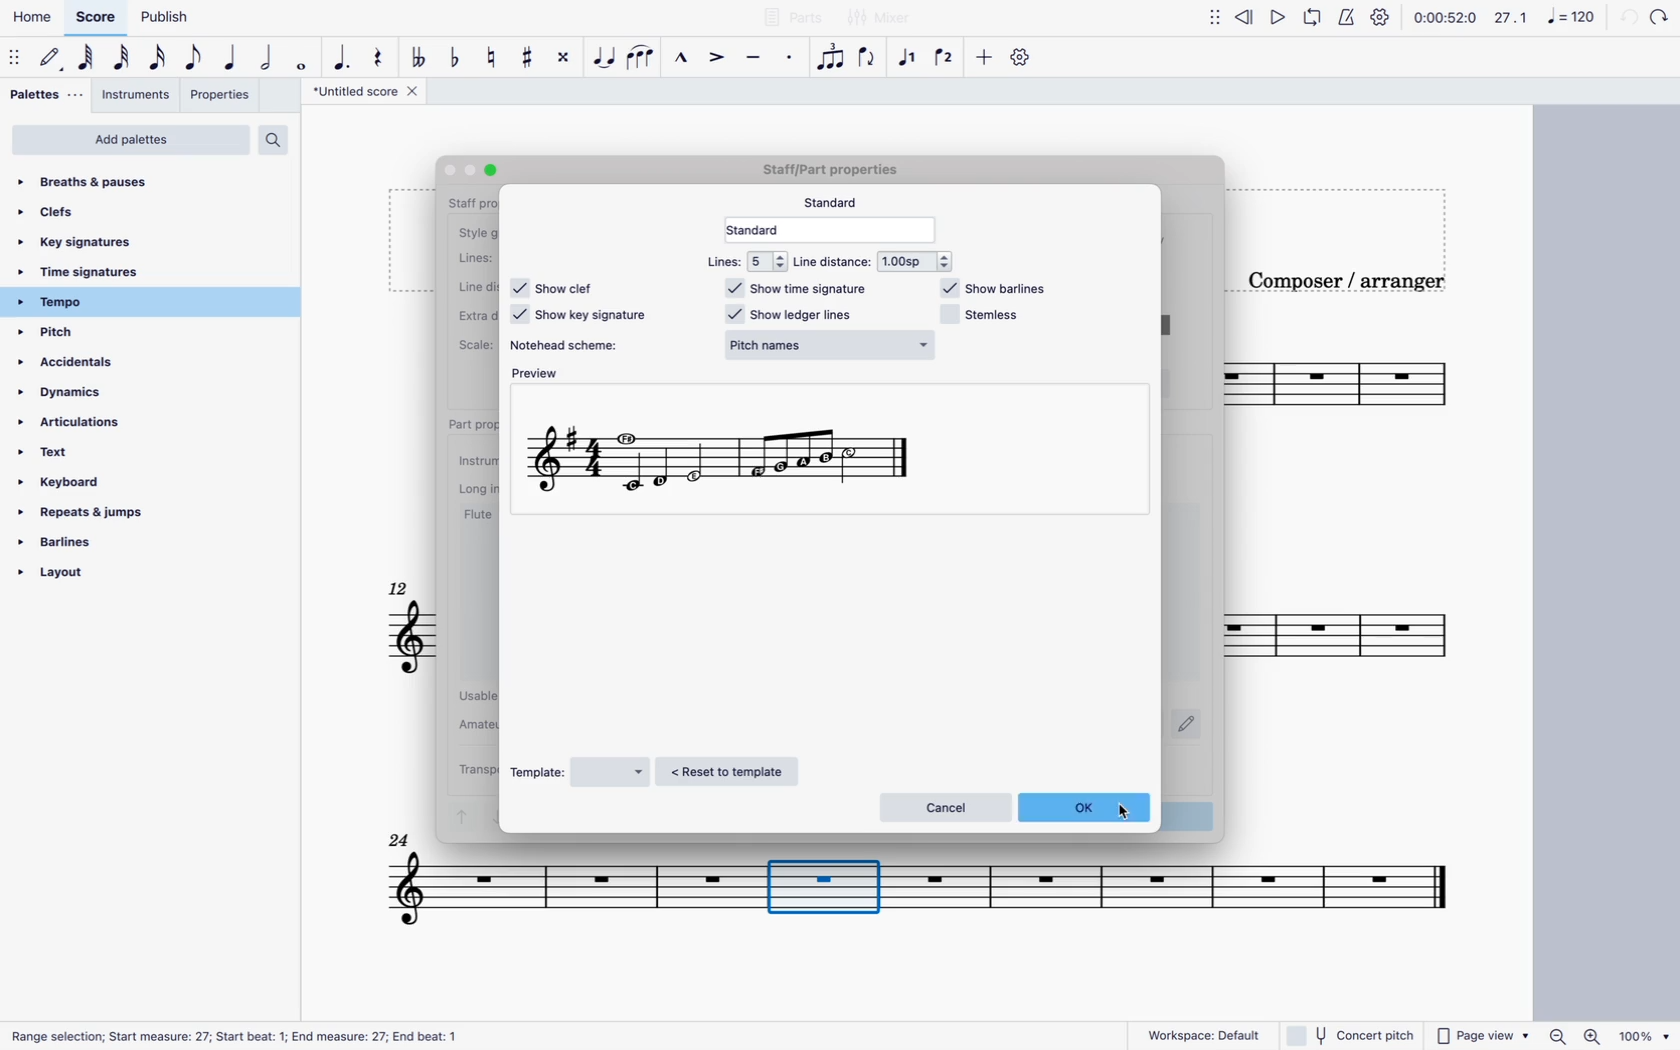 The width and height of the screenshot is (1680, 1050). What do you see at coordinates (35, 16) in the screenshot?
I see `home` at bounding box center [35, 16].